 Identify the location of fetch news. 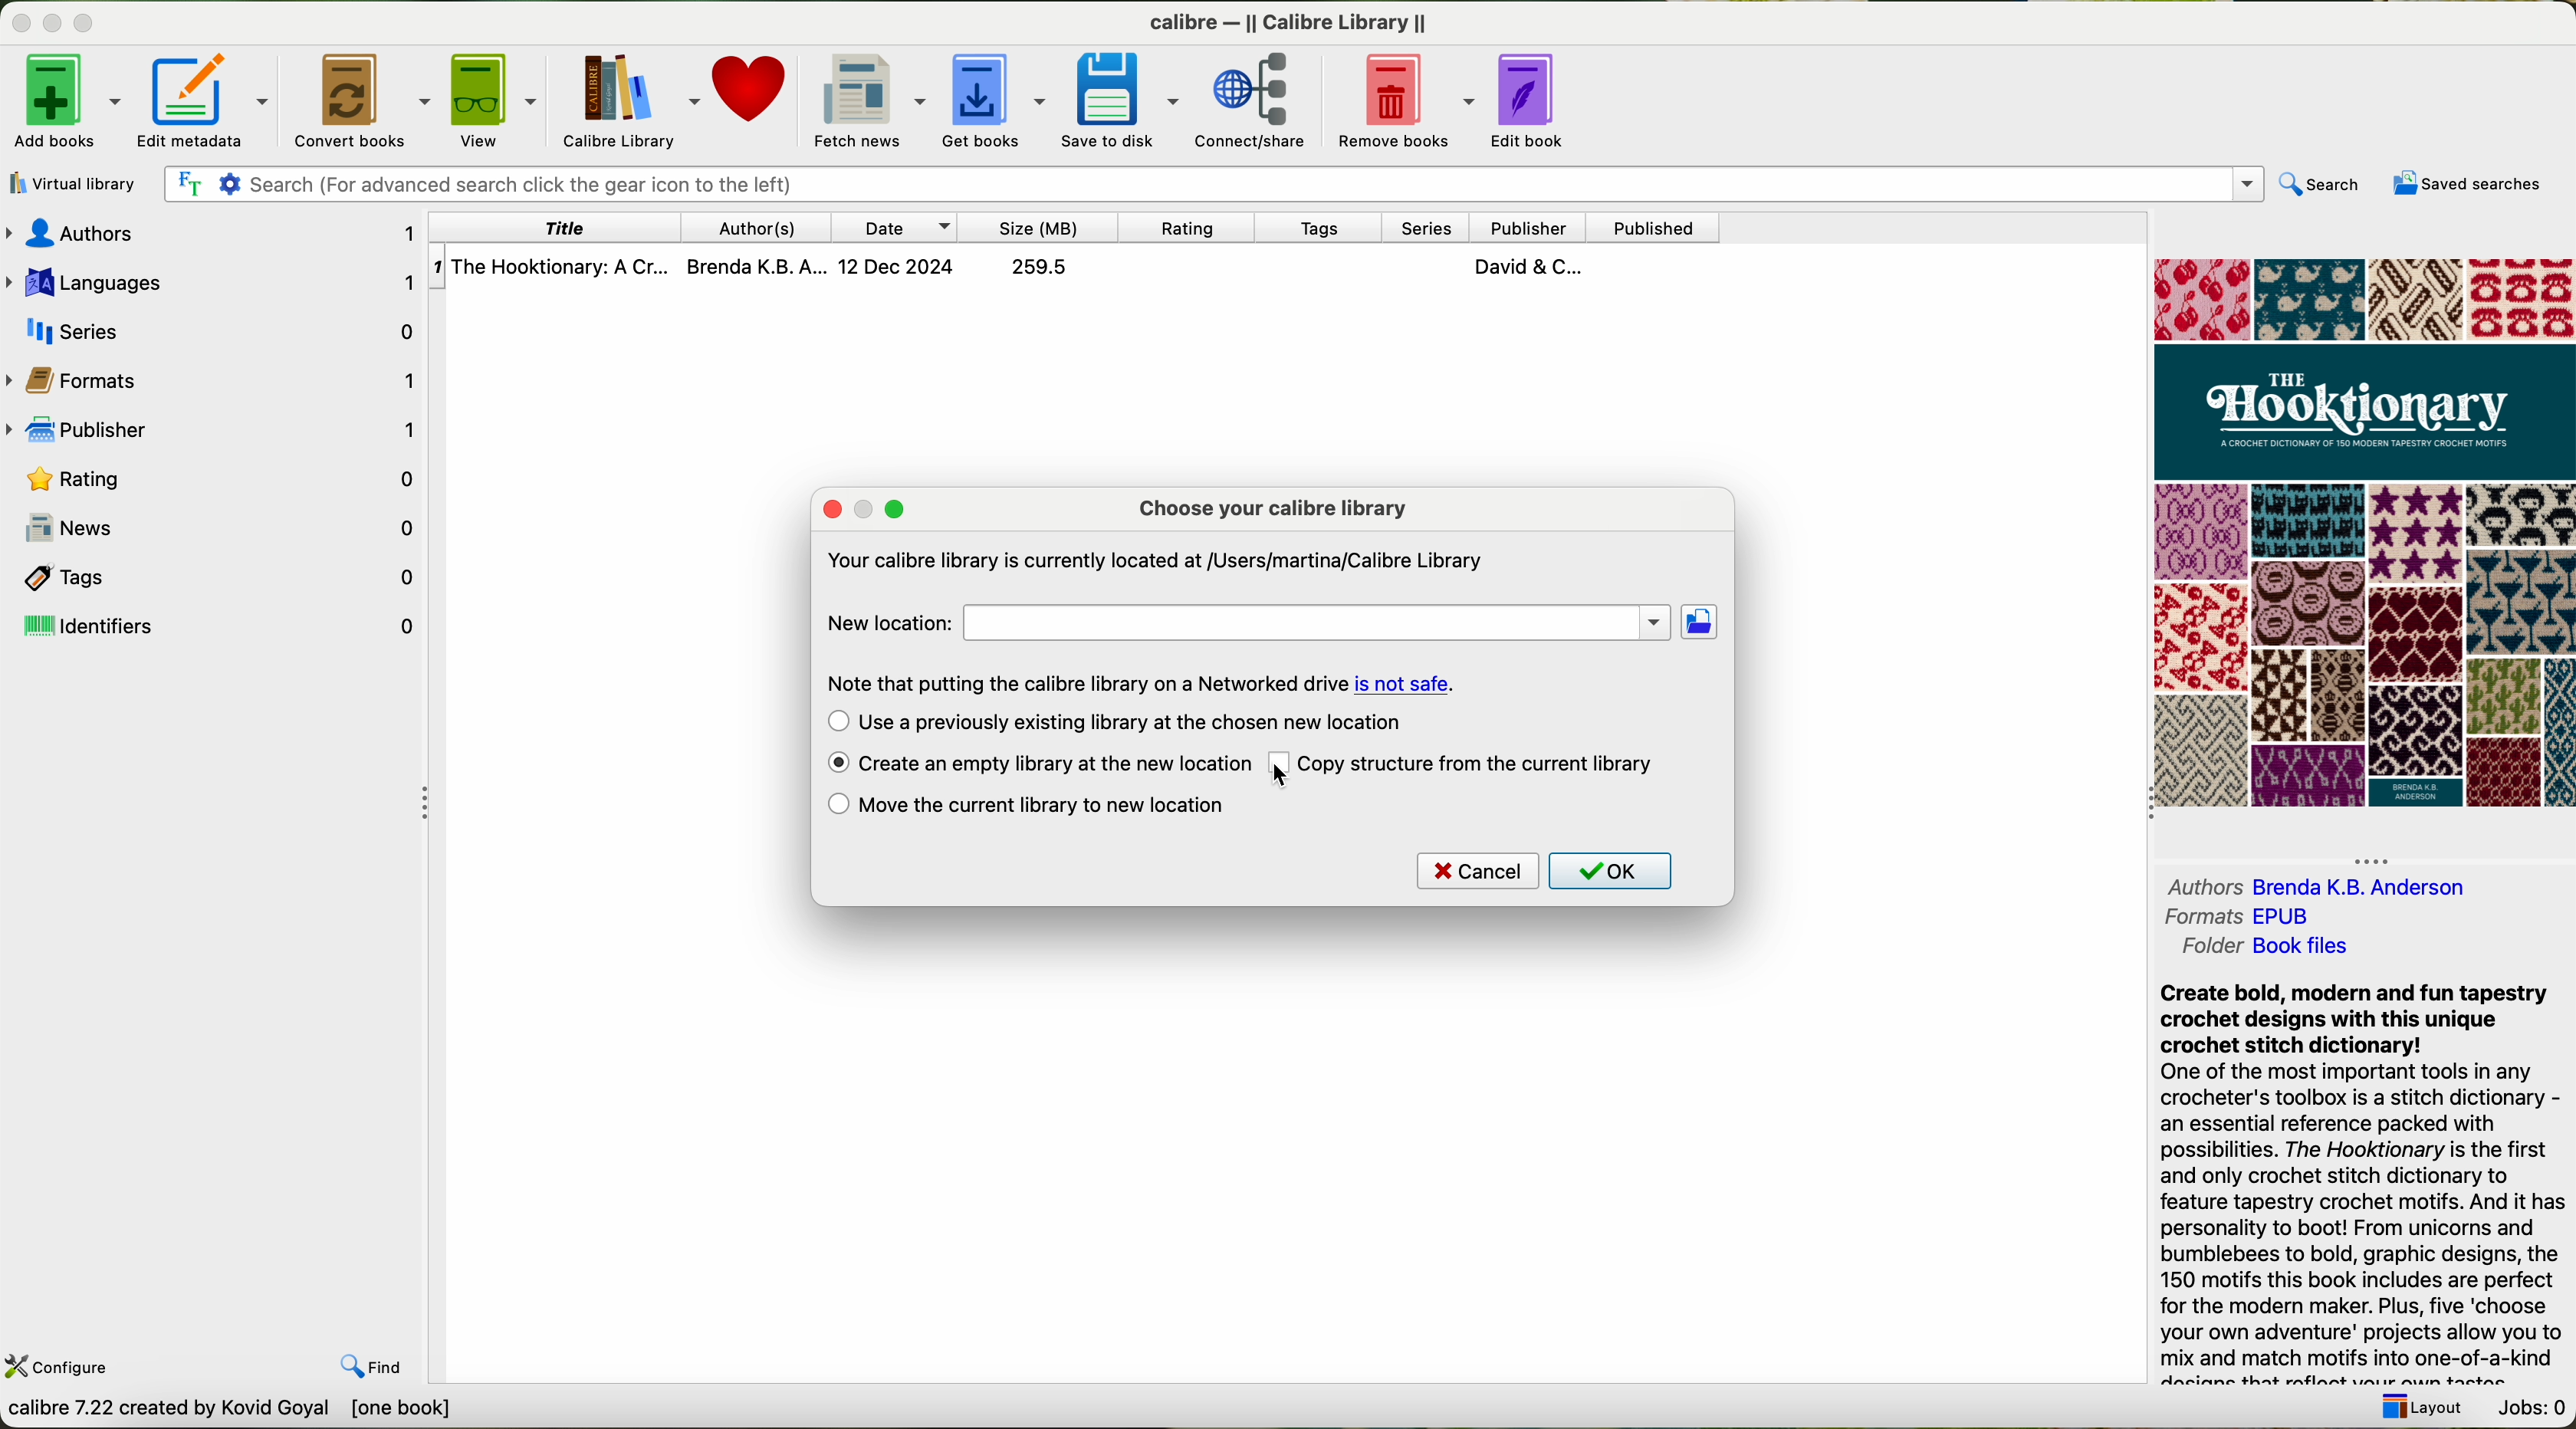
(871, 102).